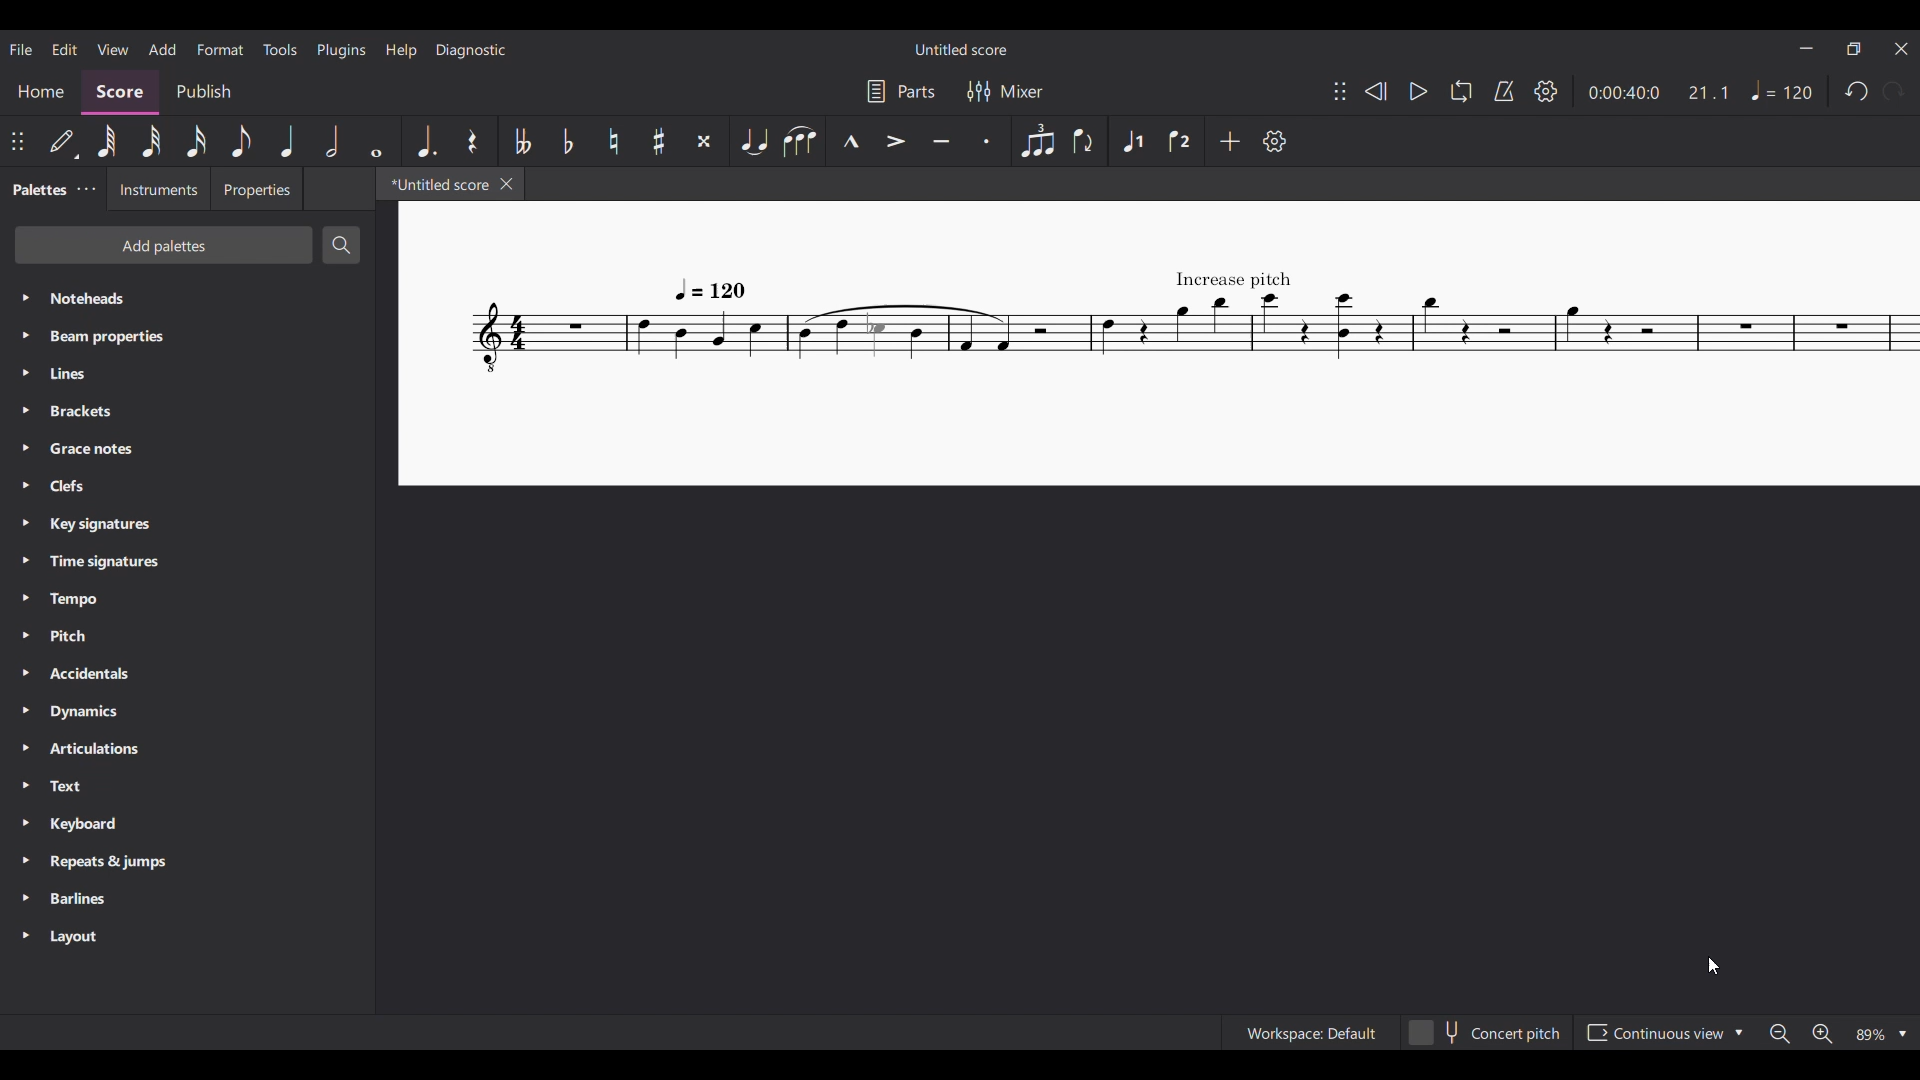 The height and width of the screenshot is (1080, 1920). What do you see at coordinates (1656, 1033) in the screenshot?
I see `Continuous view reflected as current selection` at bounding box center [1656, 1033].